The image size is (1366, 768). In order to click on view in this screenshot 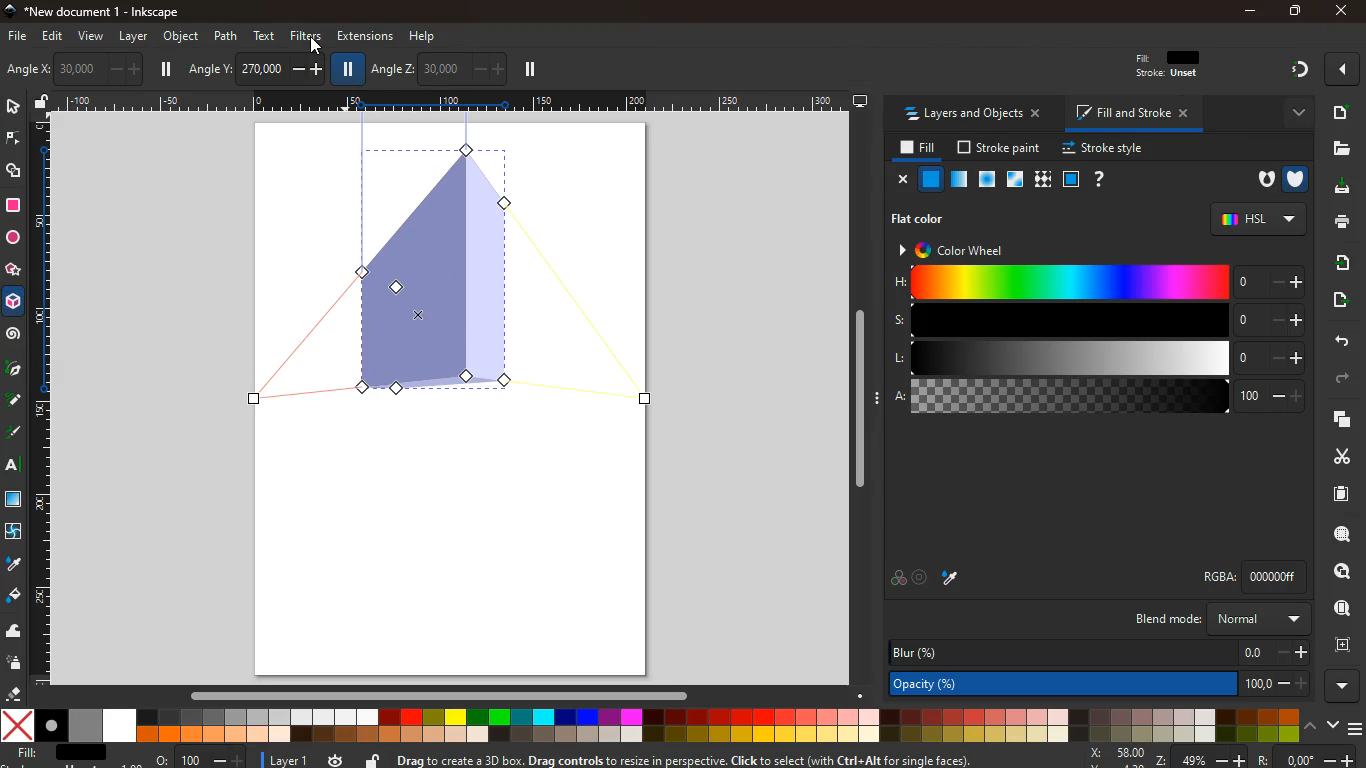, I will do `click(92, 37)`.